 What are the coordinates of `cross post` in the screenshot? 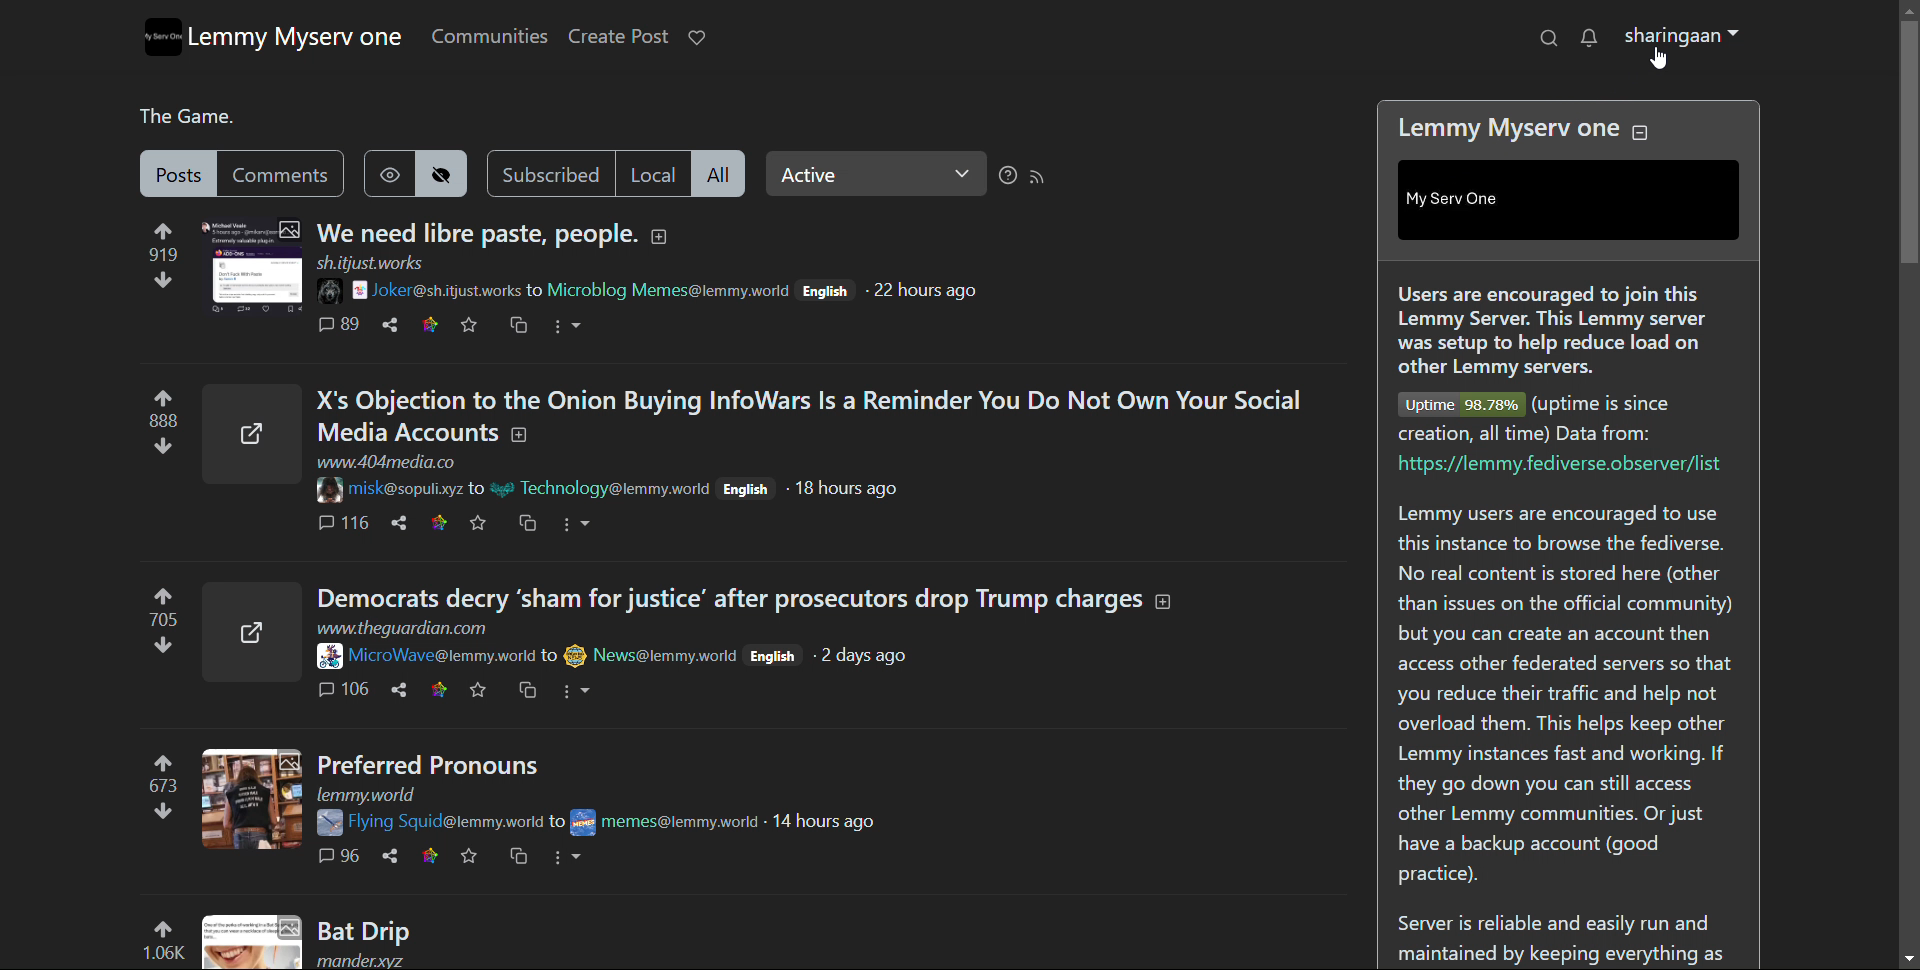 It's located at (535, 689).